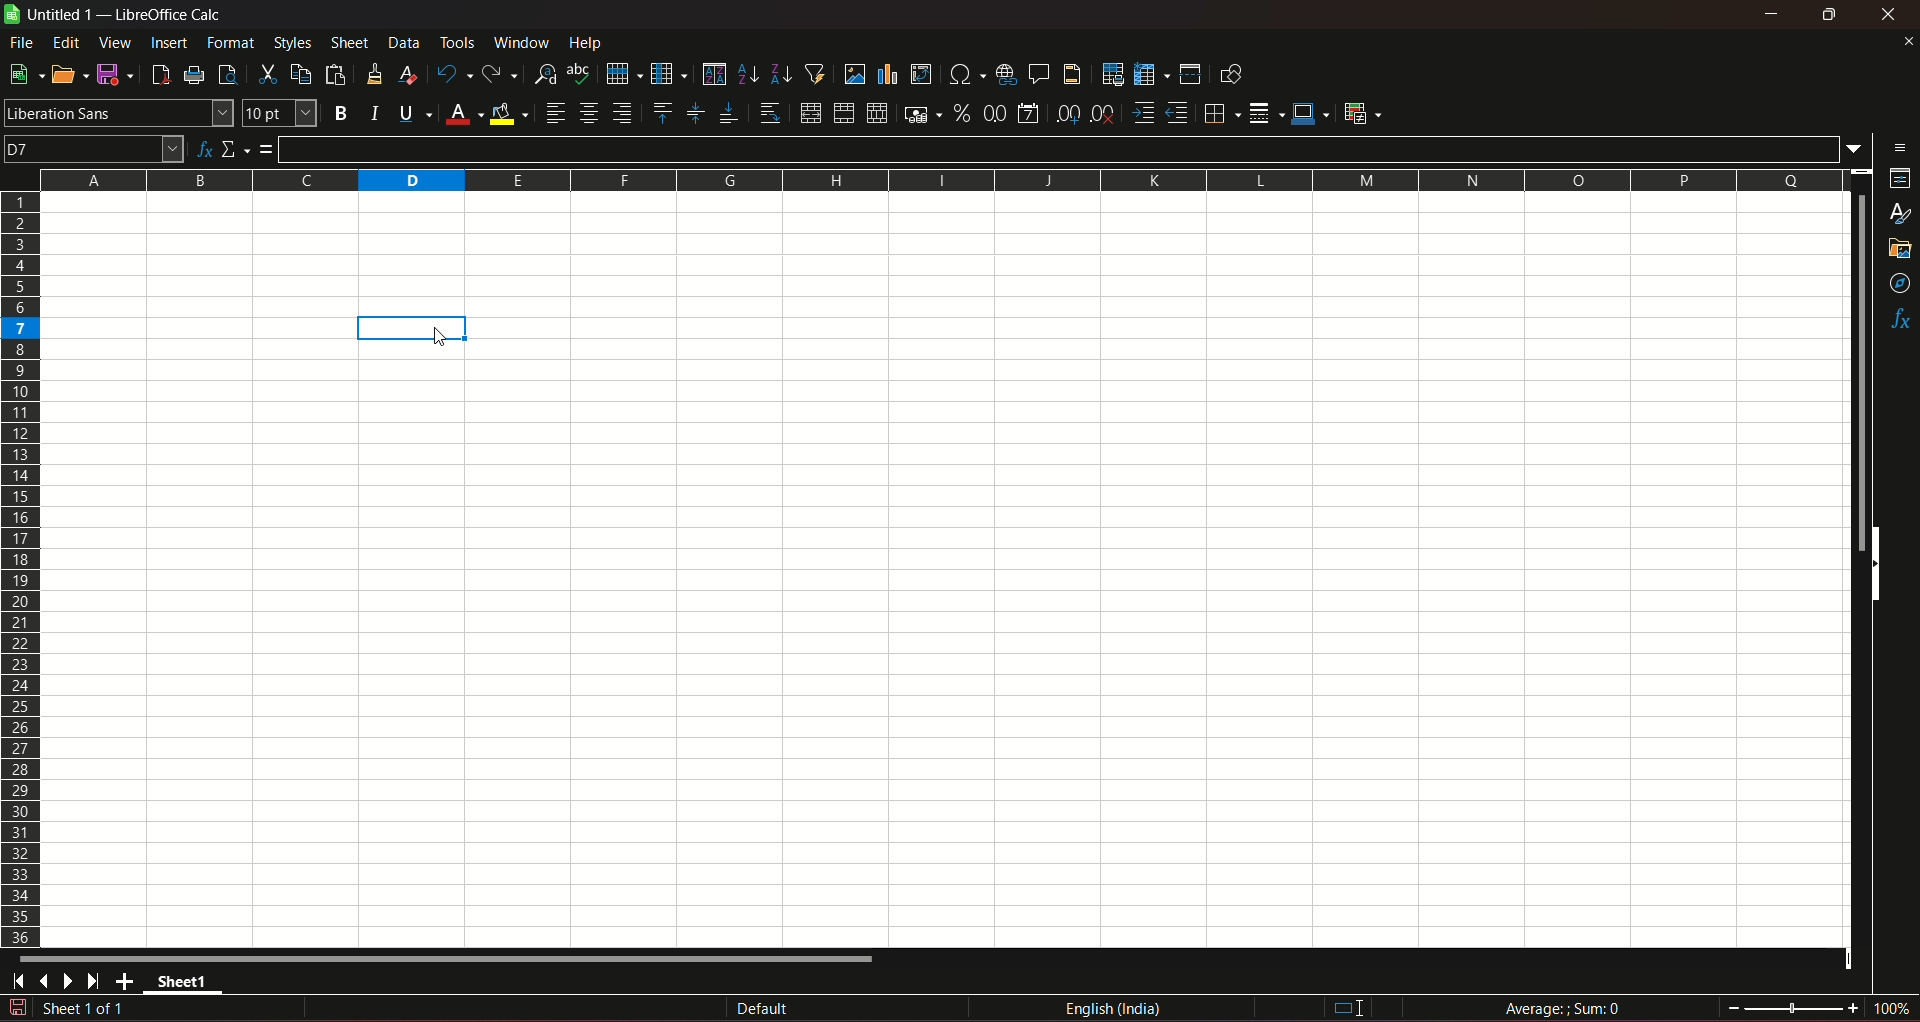 The width and height of the screenshot is (1920, 1022). What do you see at coordinates (921, 114) in the screenshot?
I see `format as currency` at bounding box center [921, 114].